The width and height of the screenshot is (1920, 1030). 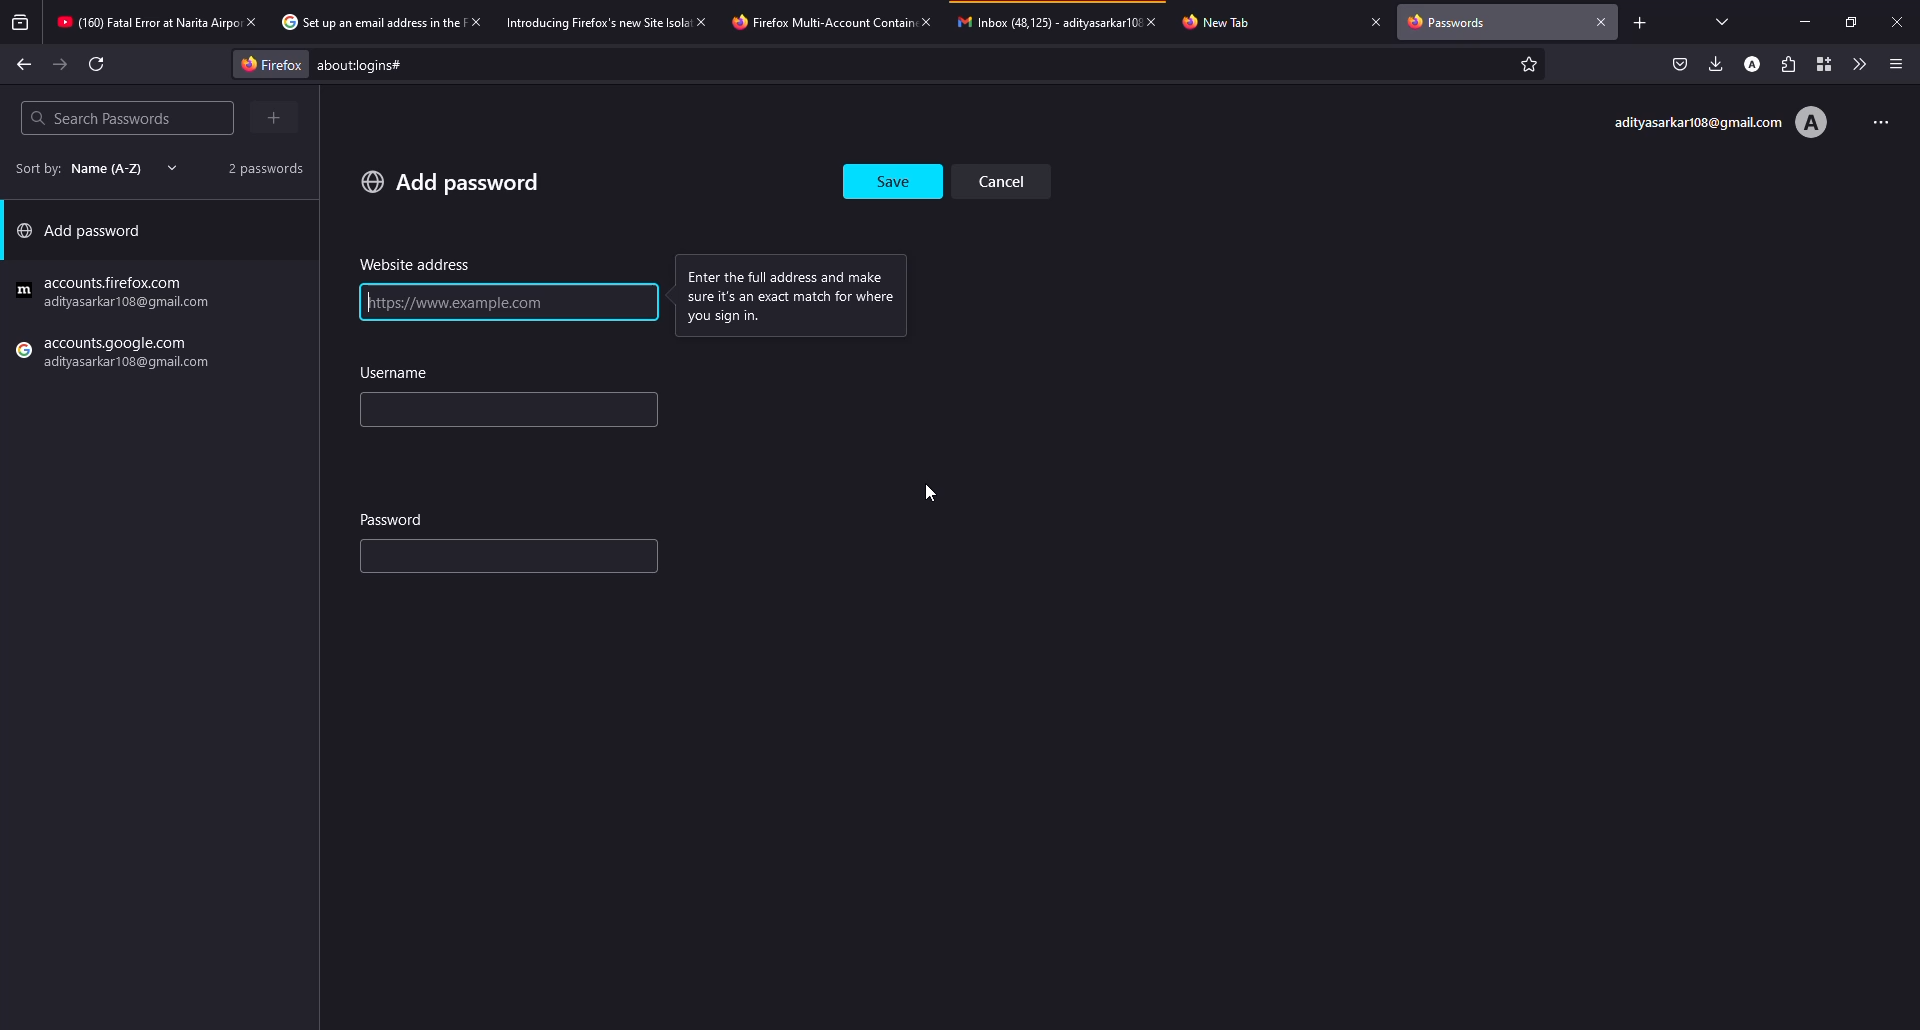 What do you see at coordinates (258, 167) in the screenshot?
I see `2 passwords` at bounding box center [258, 167].